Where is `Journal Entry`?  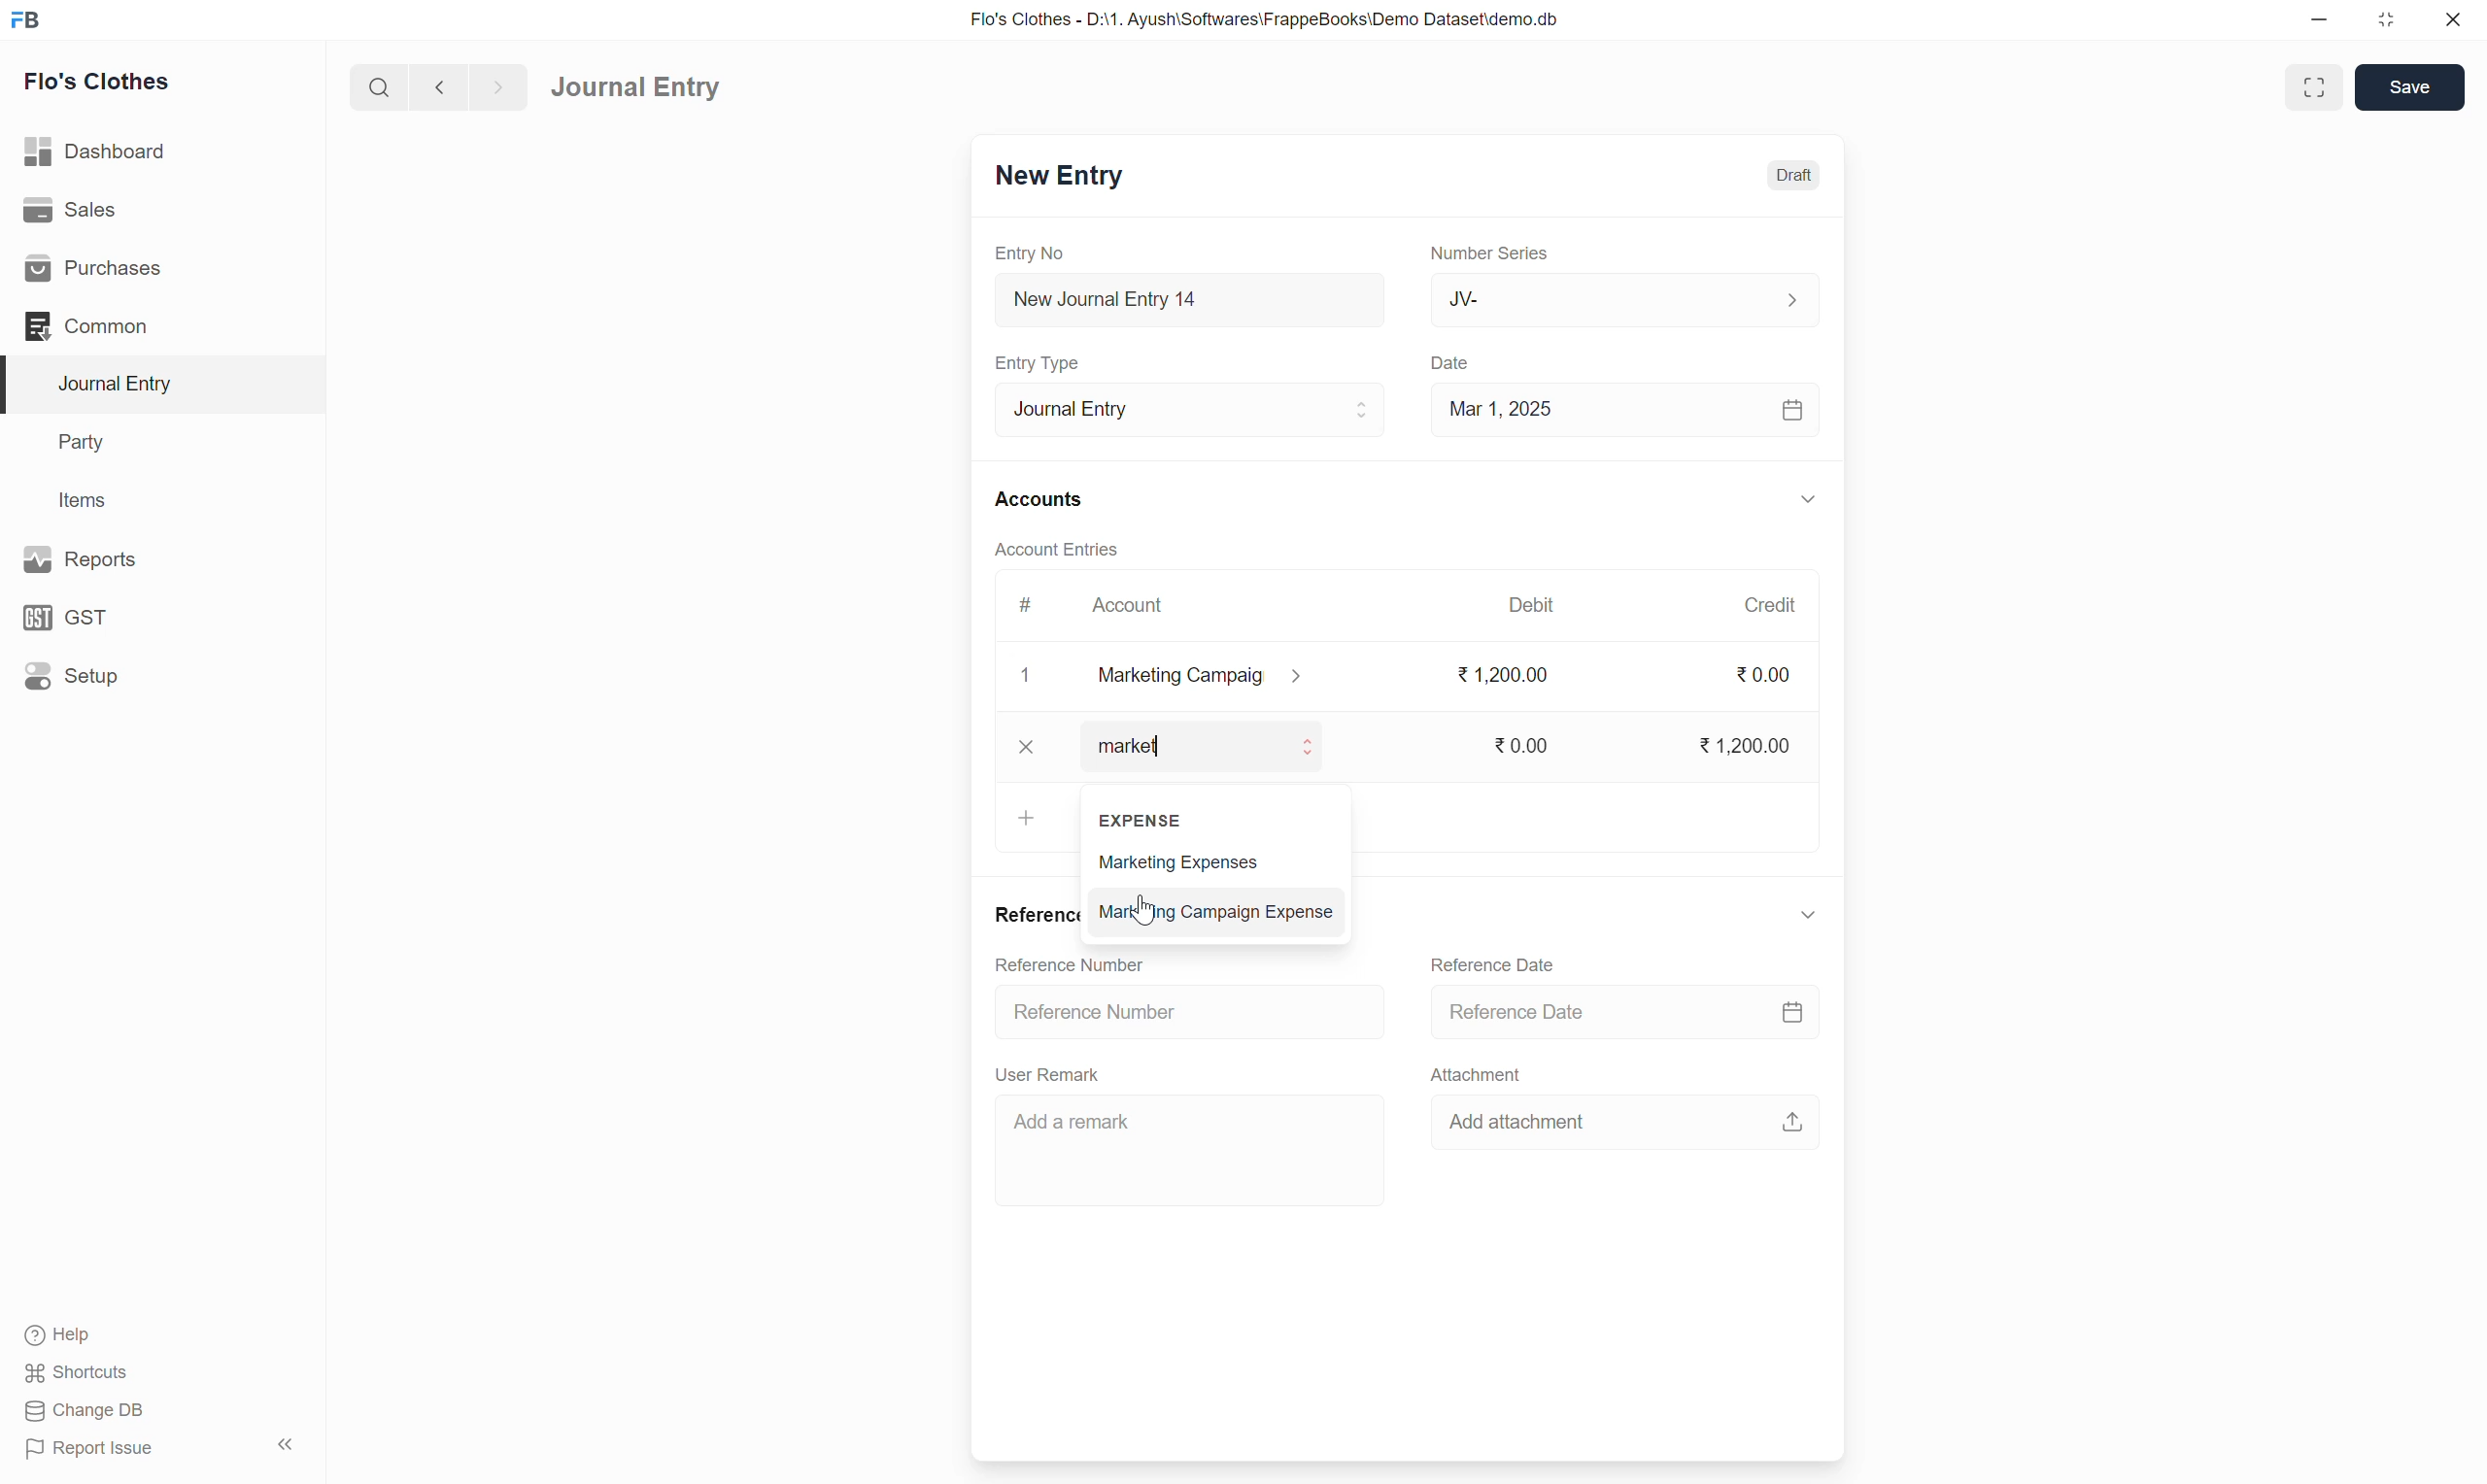 Journal Entry is located at coordinates (1190, 408).